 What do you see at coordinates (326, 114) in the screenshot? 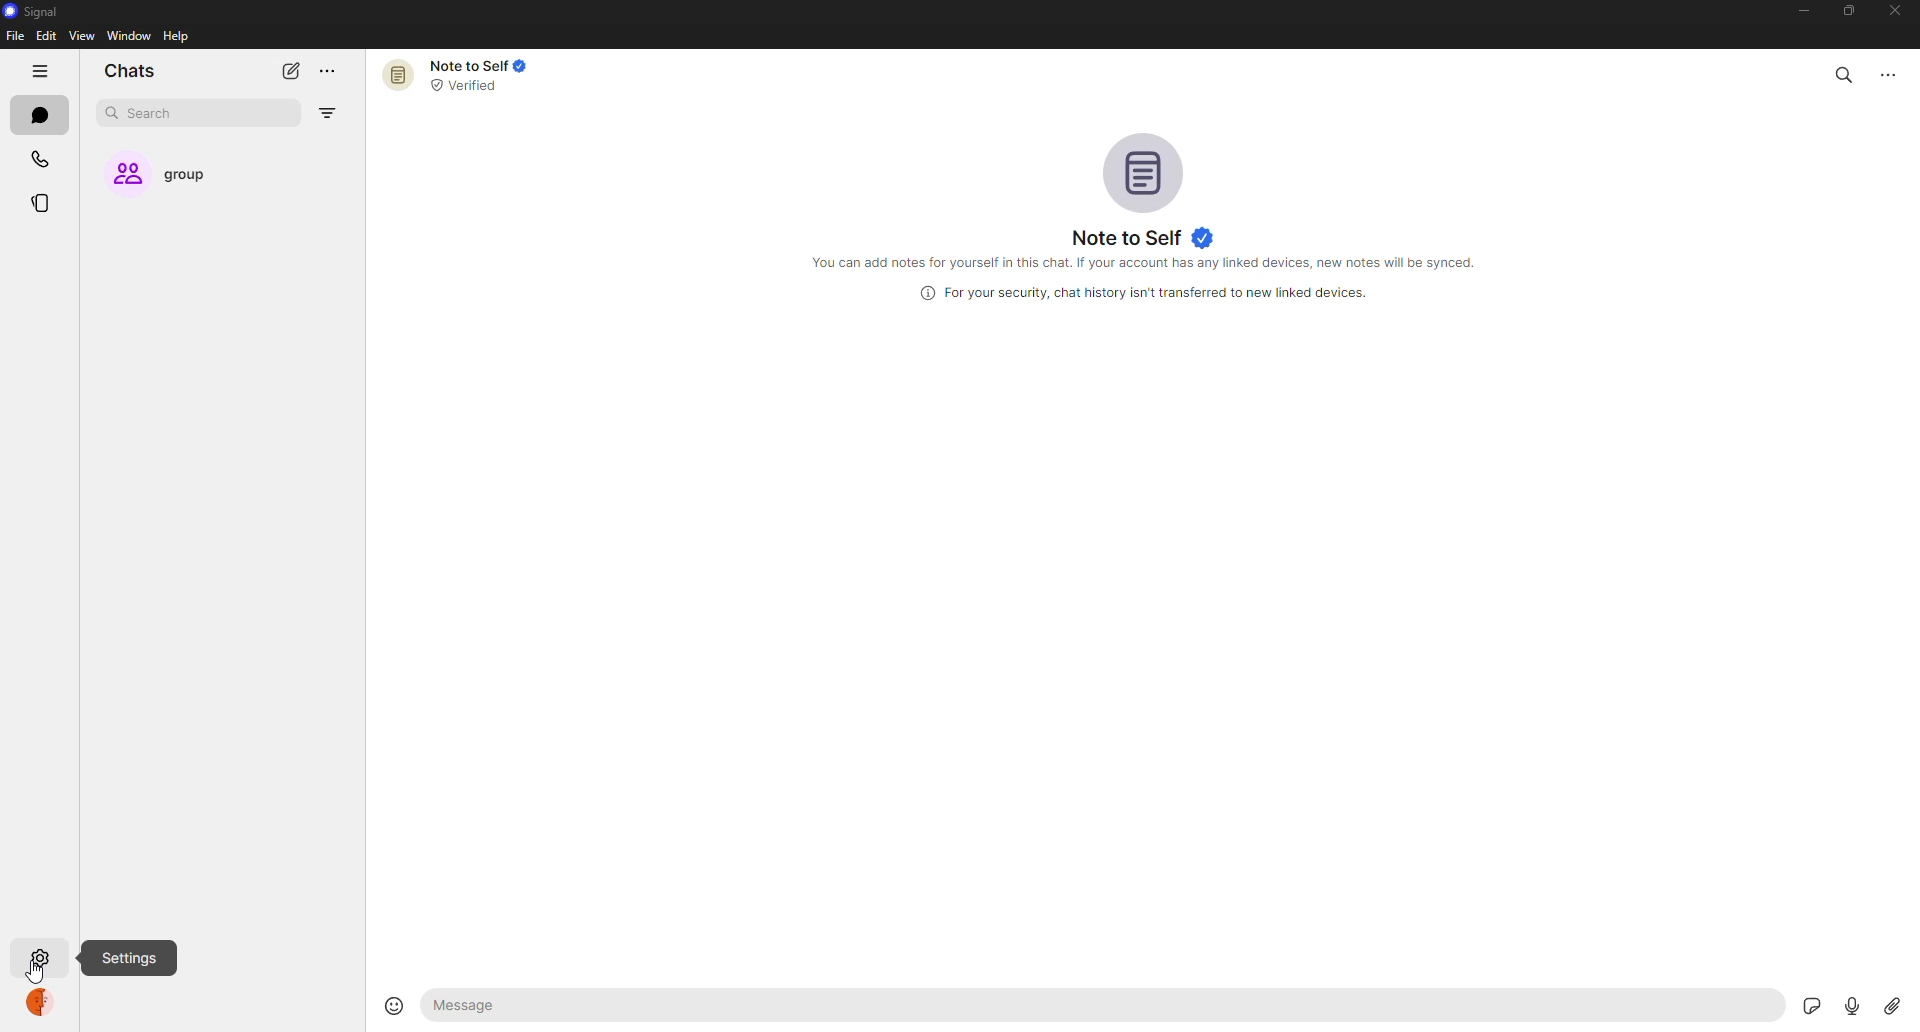
I see `filter` at bounding box center [326, 114].